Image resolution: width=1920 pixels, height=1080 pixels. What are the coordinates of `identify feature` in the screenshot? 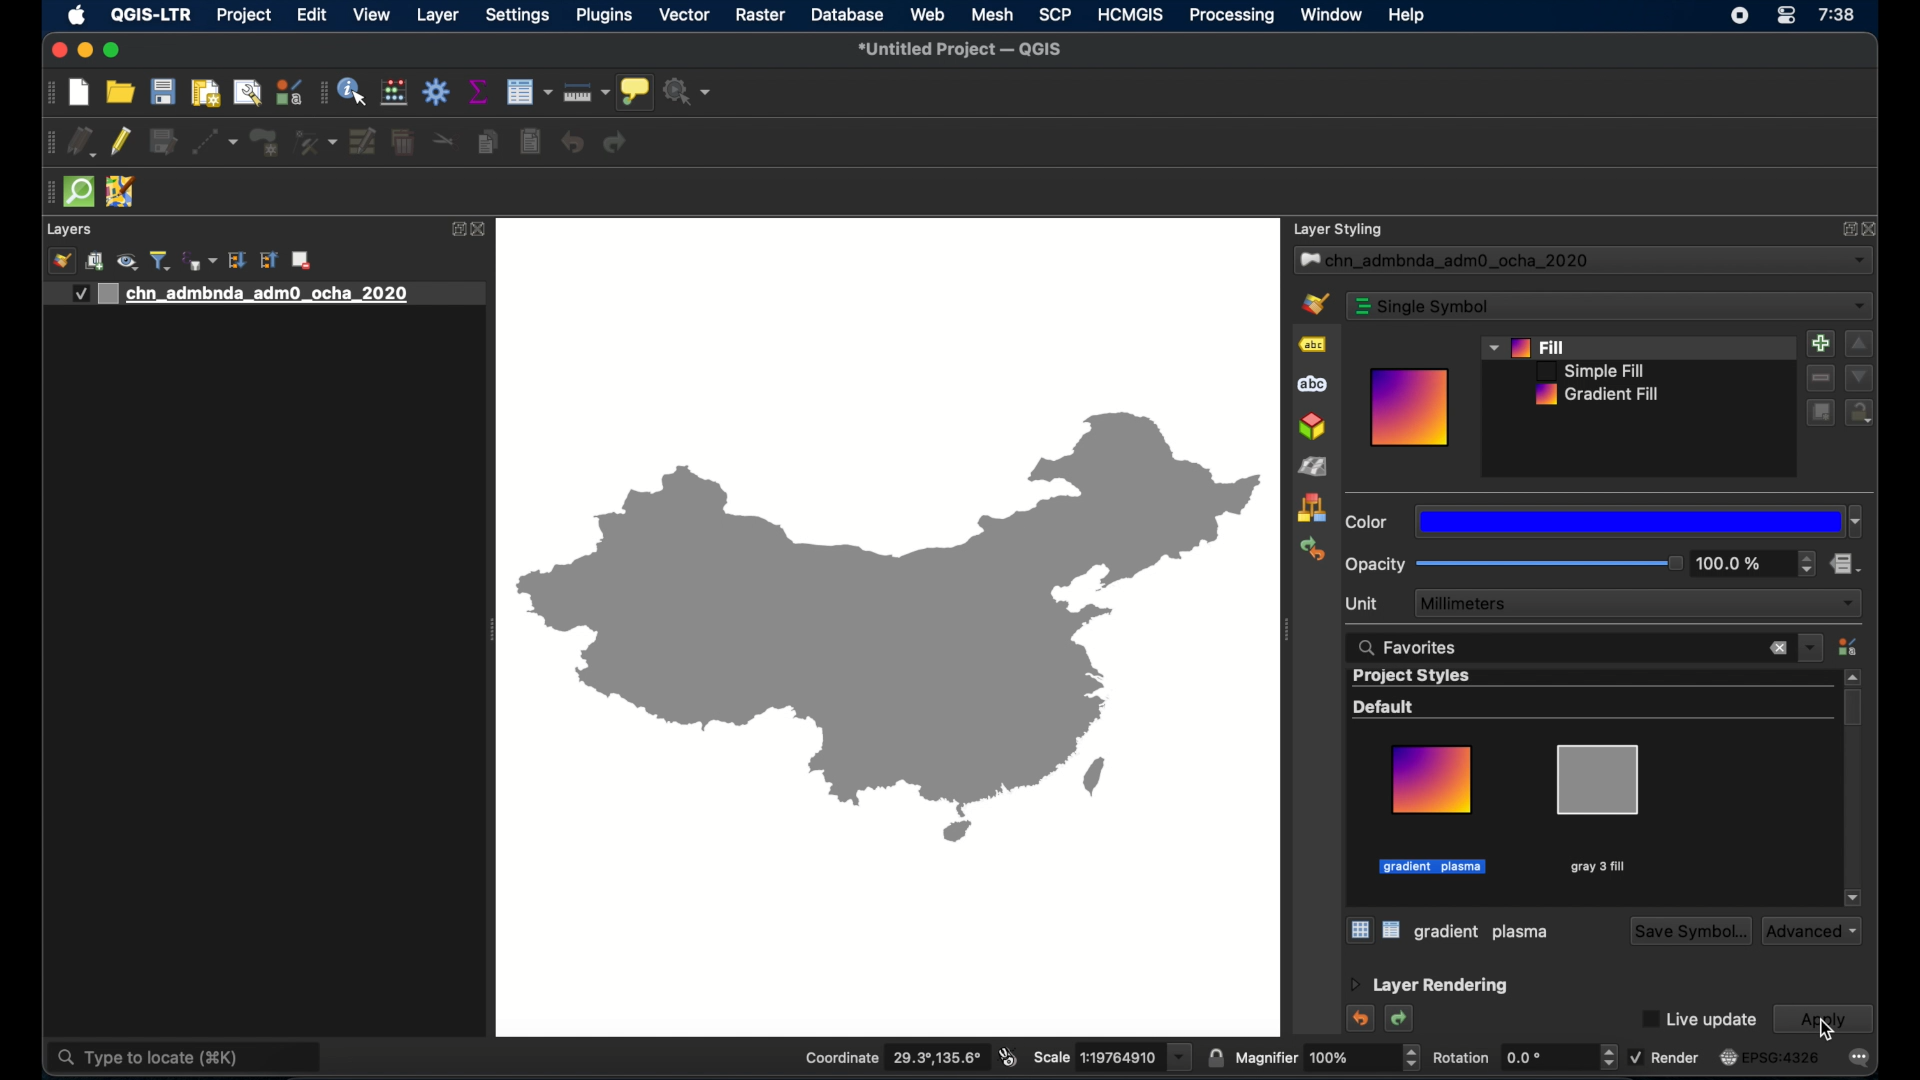 It's located at (353, 91).